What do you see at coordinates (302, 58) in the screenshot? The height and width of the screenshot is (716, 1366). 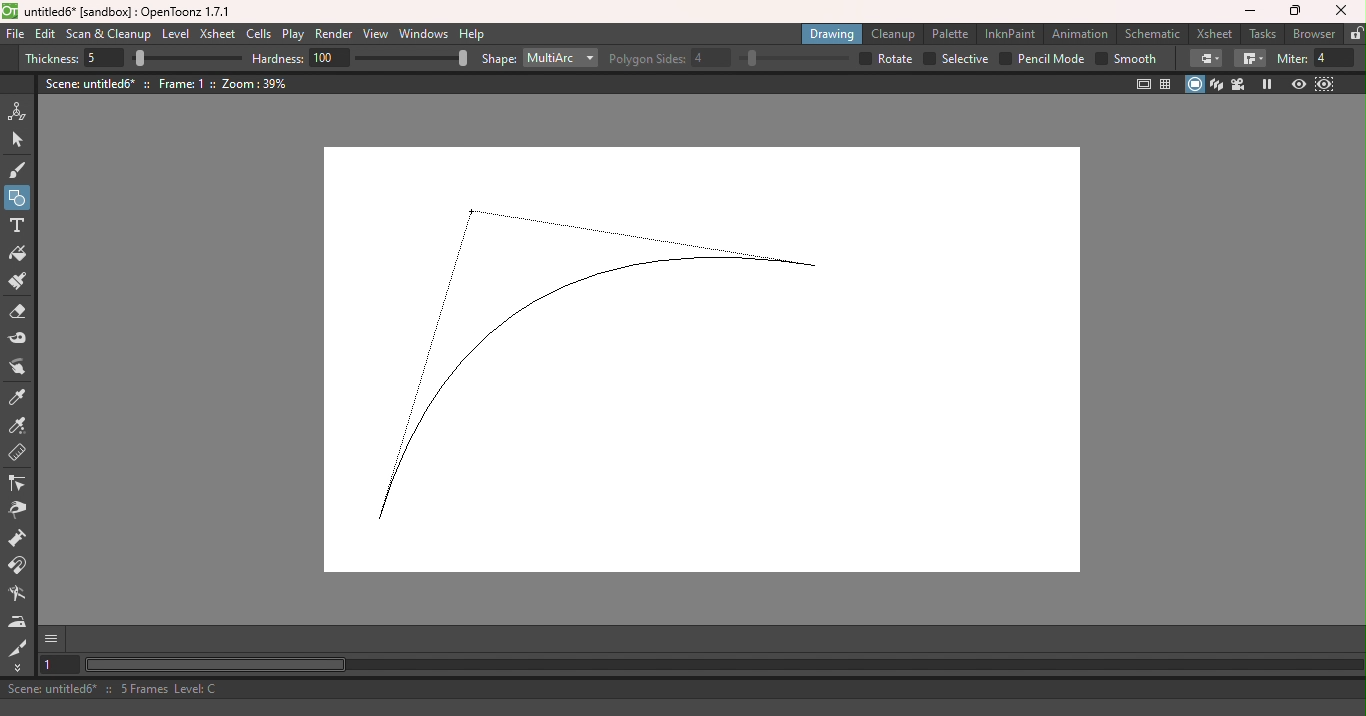 I see `Hardness` at bounding box center [302, 58].